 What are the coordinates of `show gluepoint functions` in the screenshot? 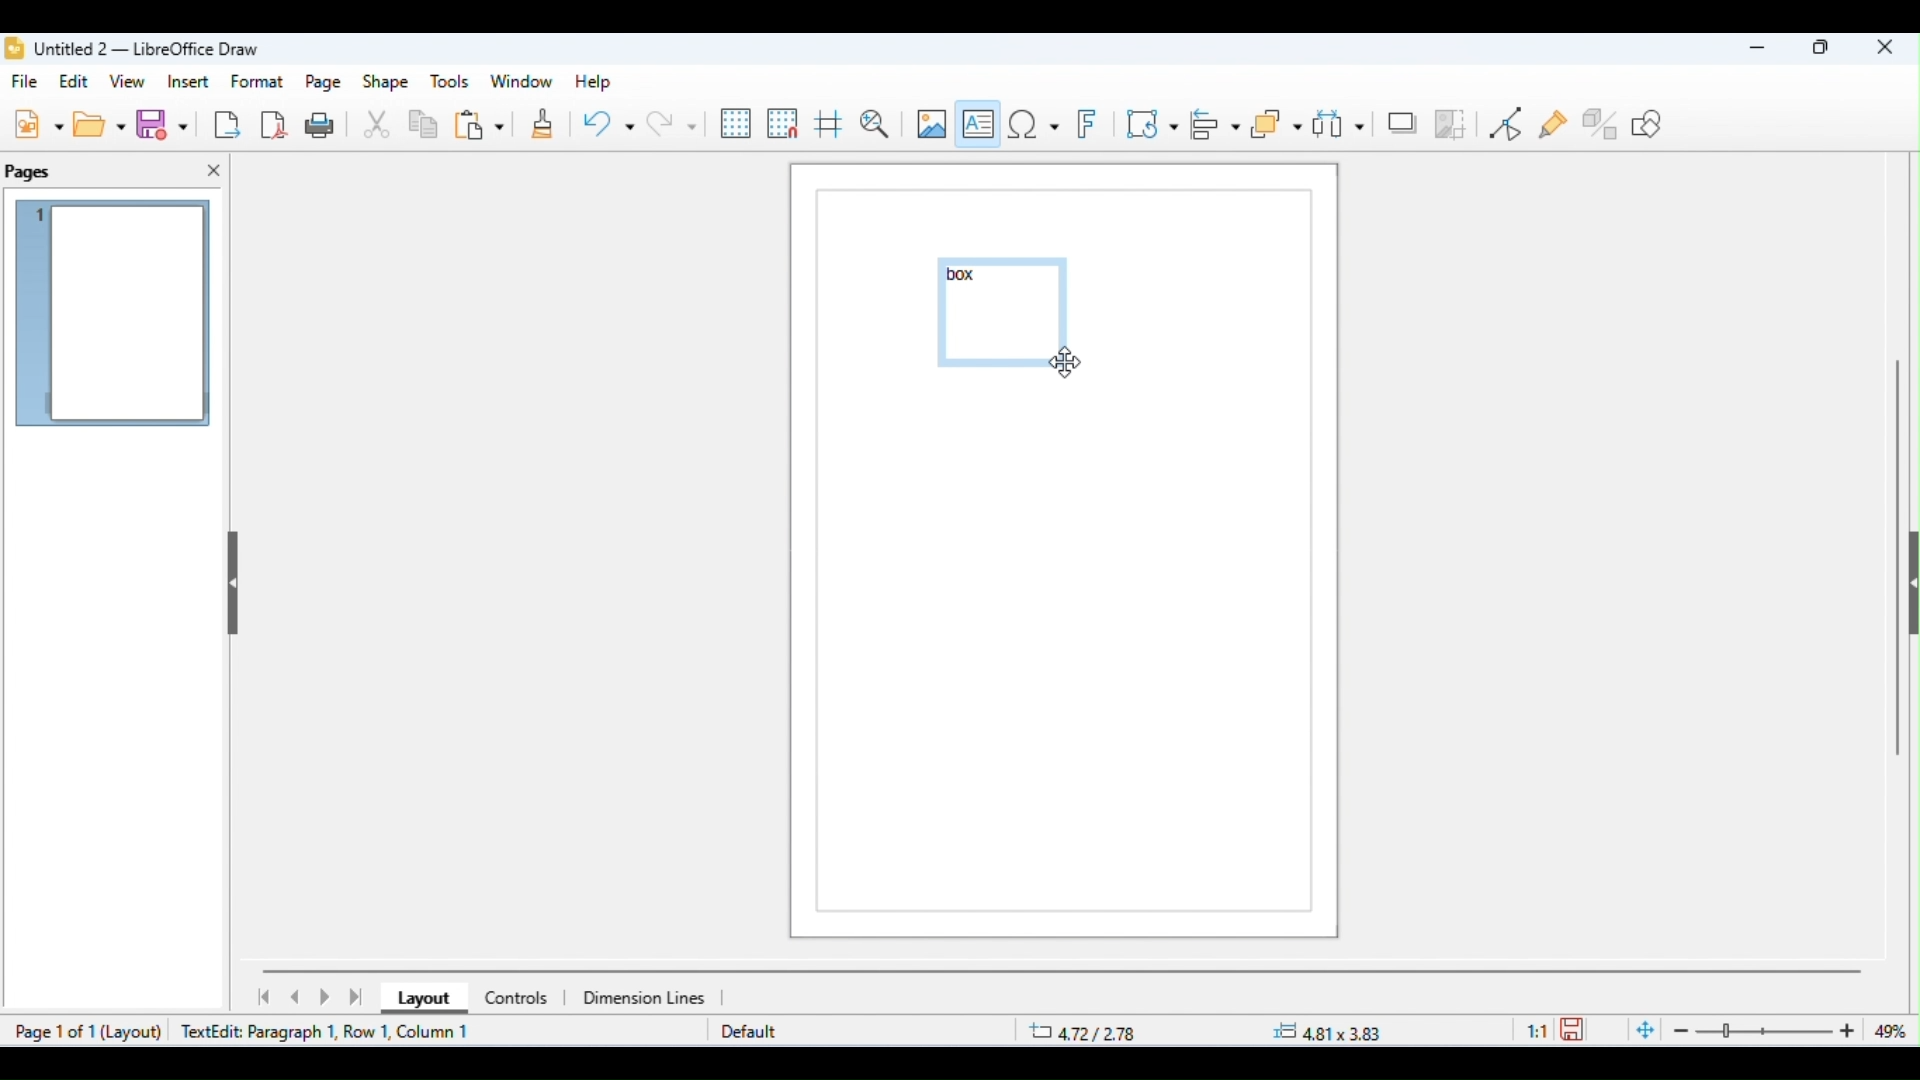 It's located at (1555, 126).